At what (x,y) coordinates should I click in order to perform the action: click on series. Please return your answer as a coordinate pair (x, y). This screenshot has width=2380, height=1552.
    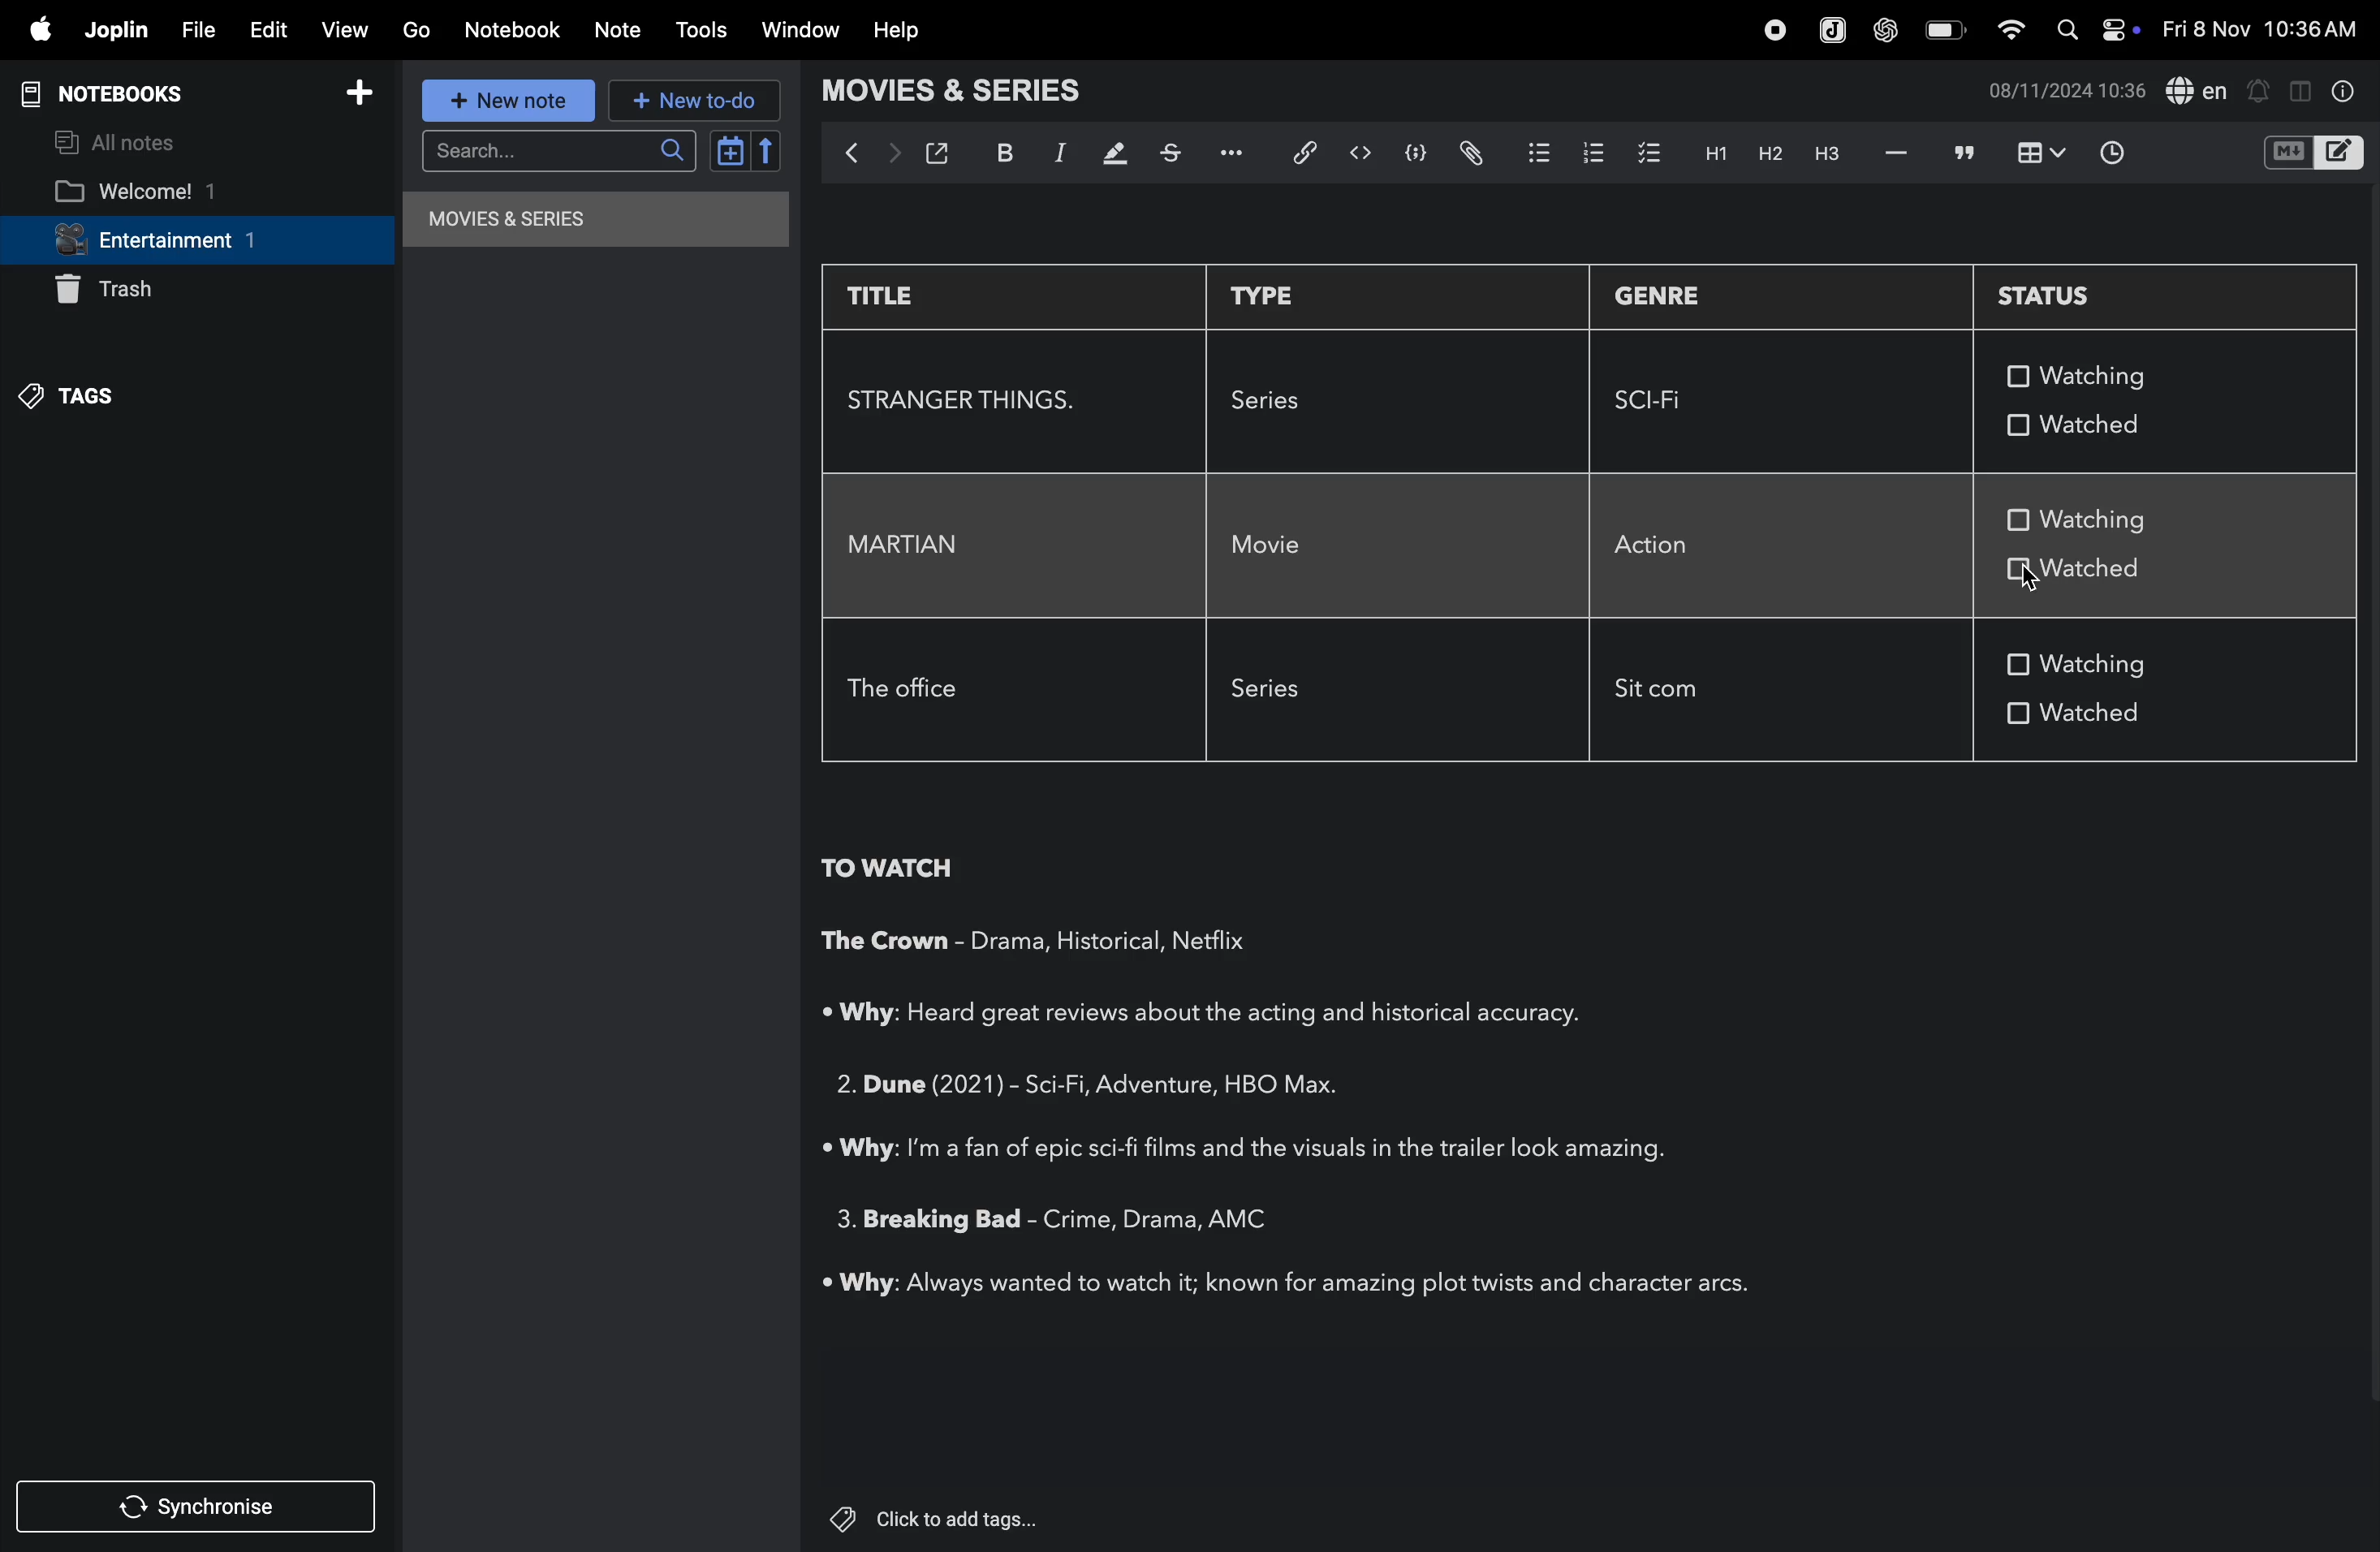
    Looking at the image, I should click on (1280, 693).